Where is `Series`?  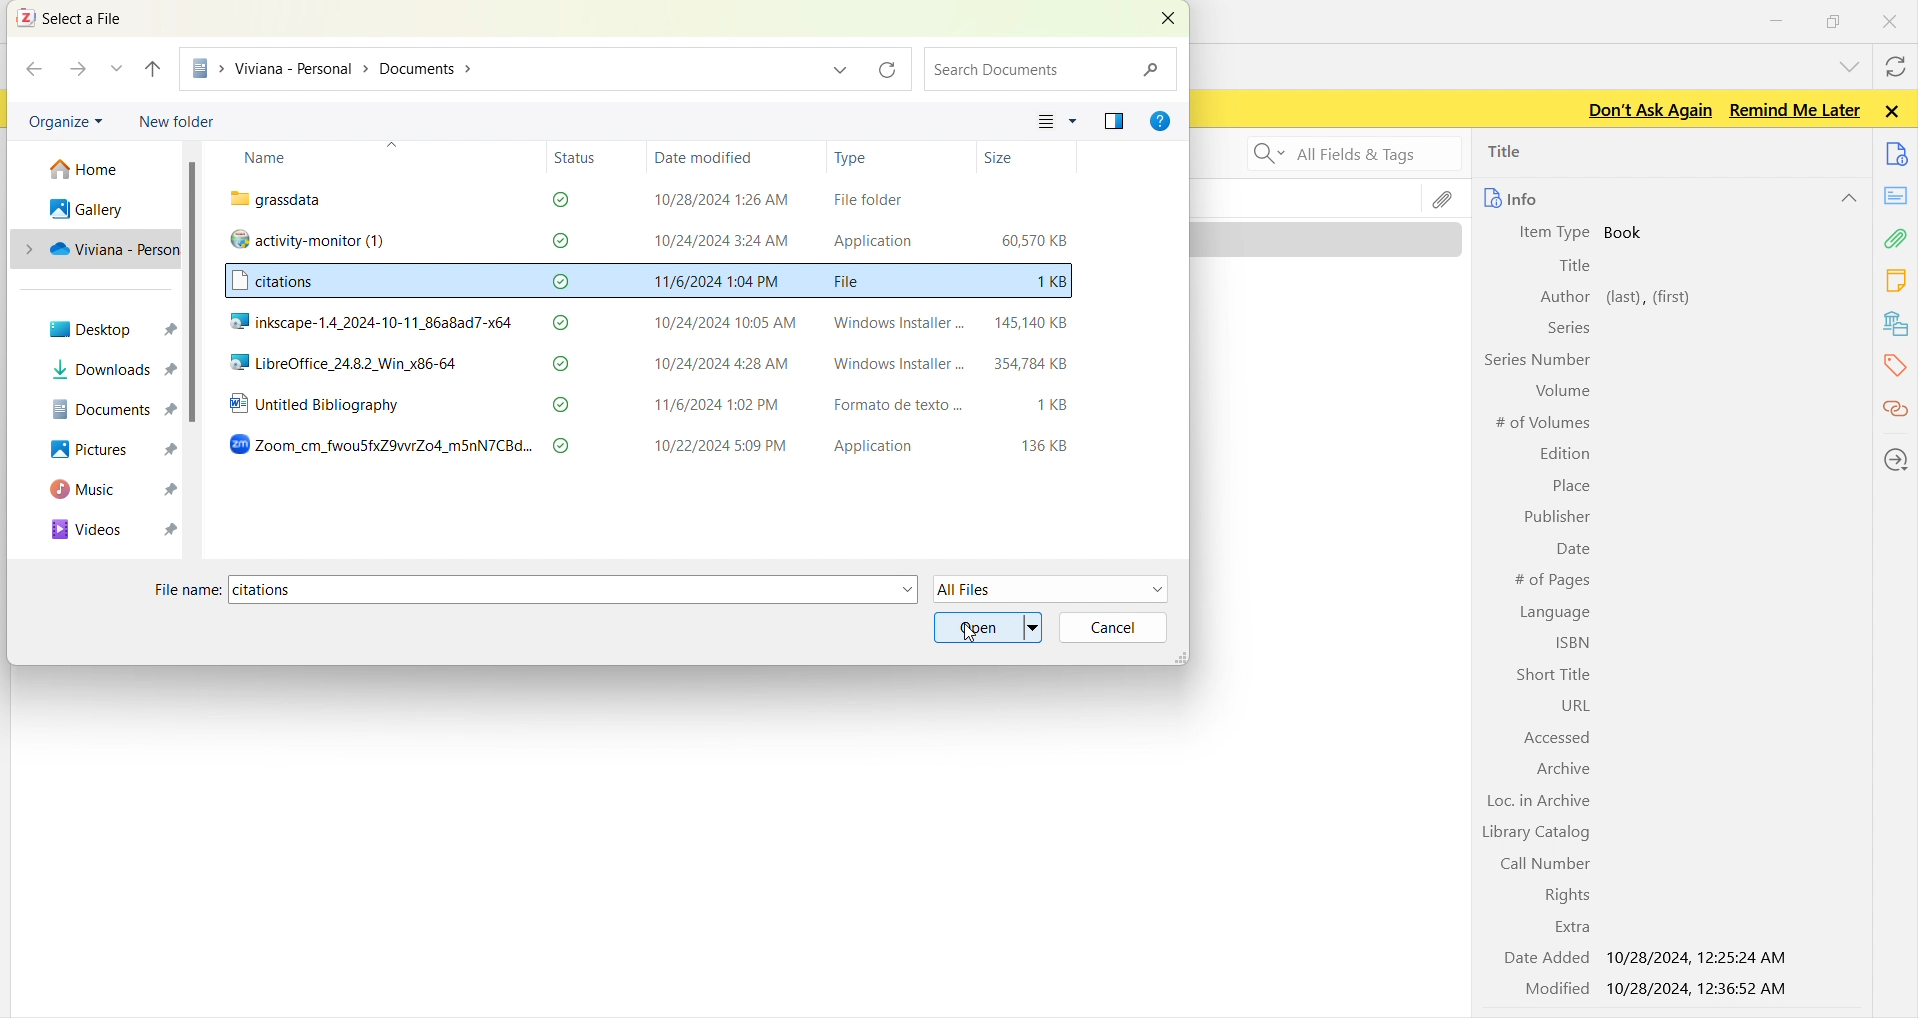 Series is located at coordinates (1567, 329).